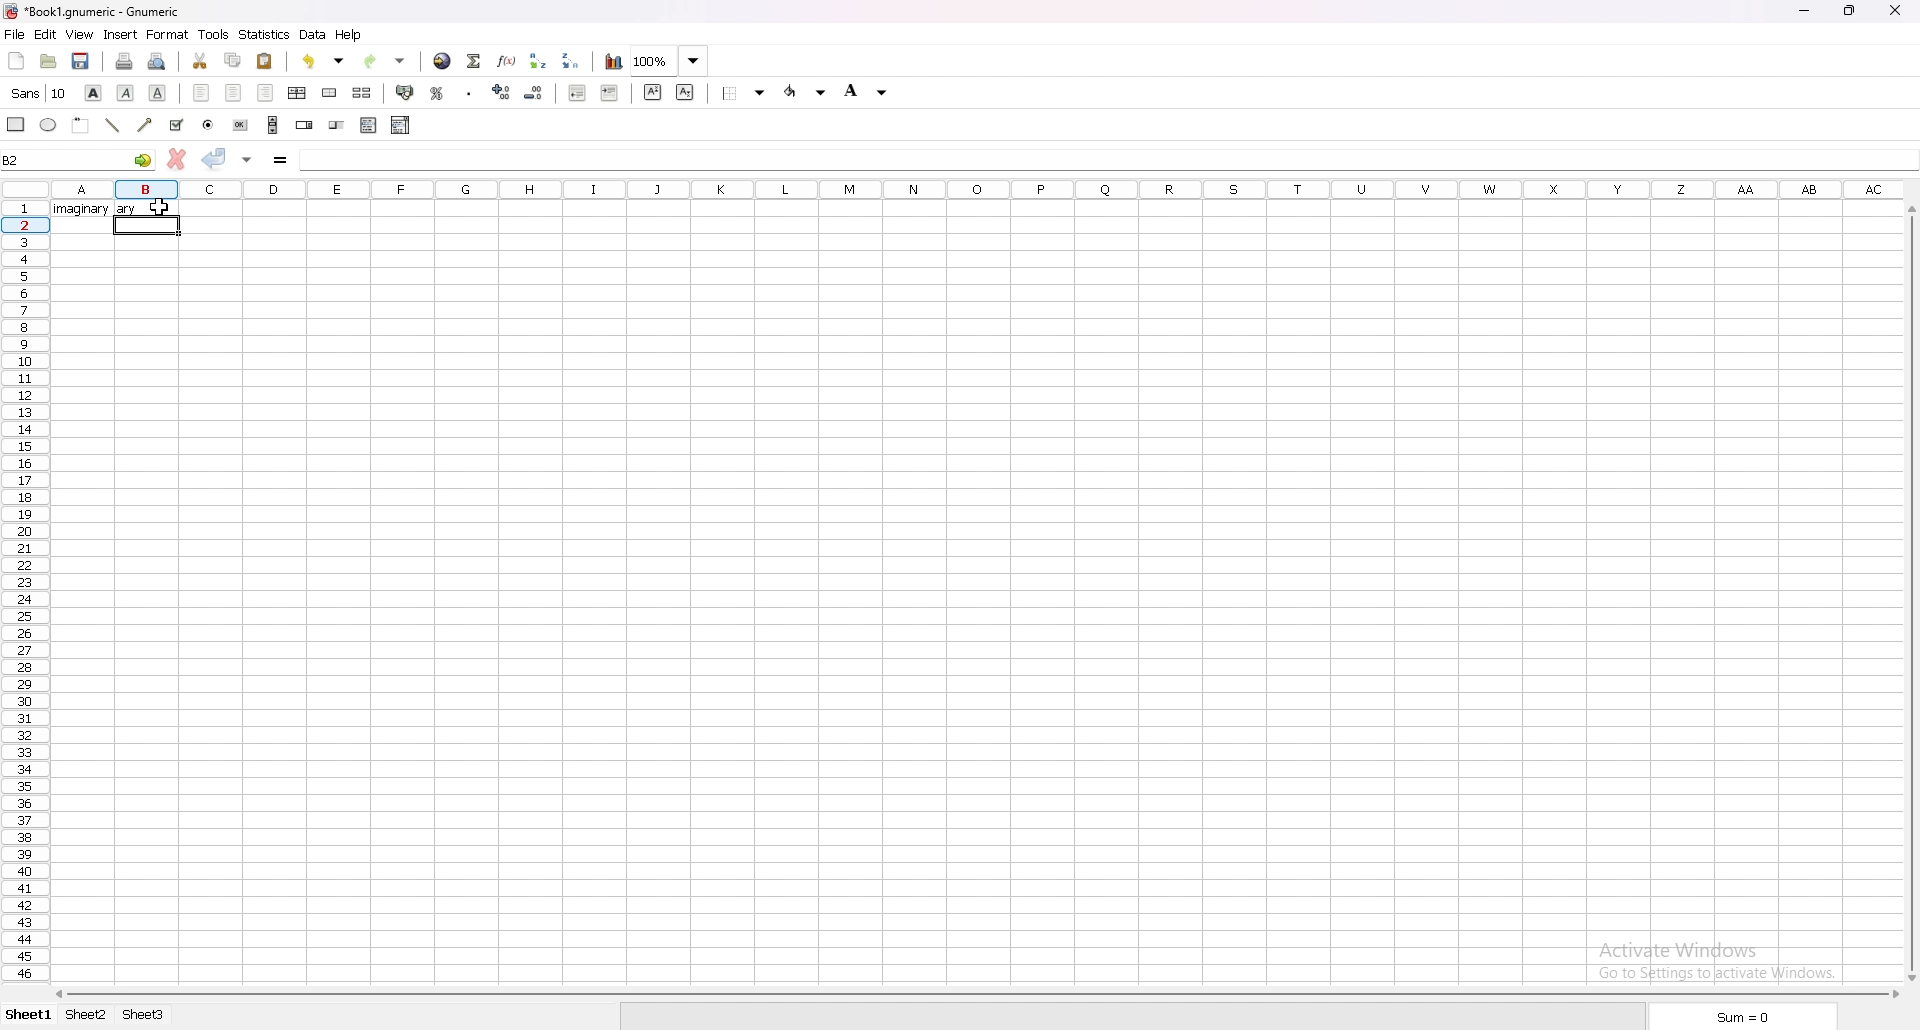 The height and width of the screenshot is (1030, 1920). I want to click on copy, so click(233, 60).